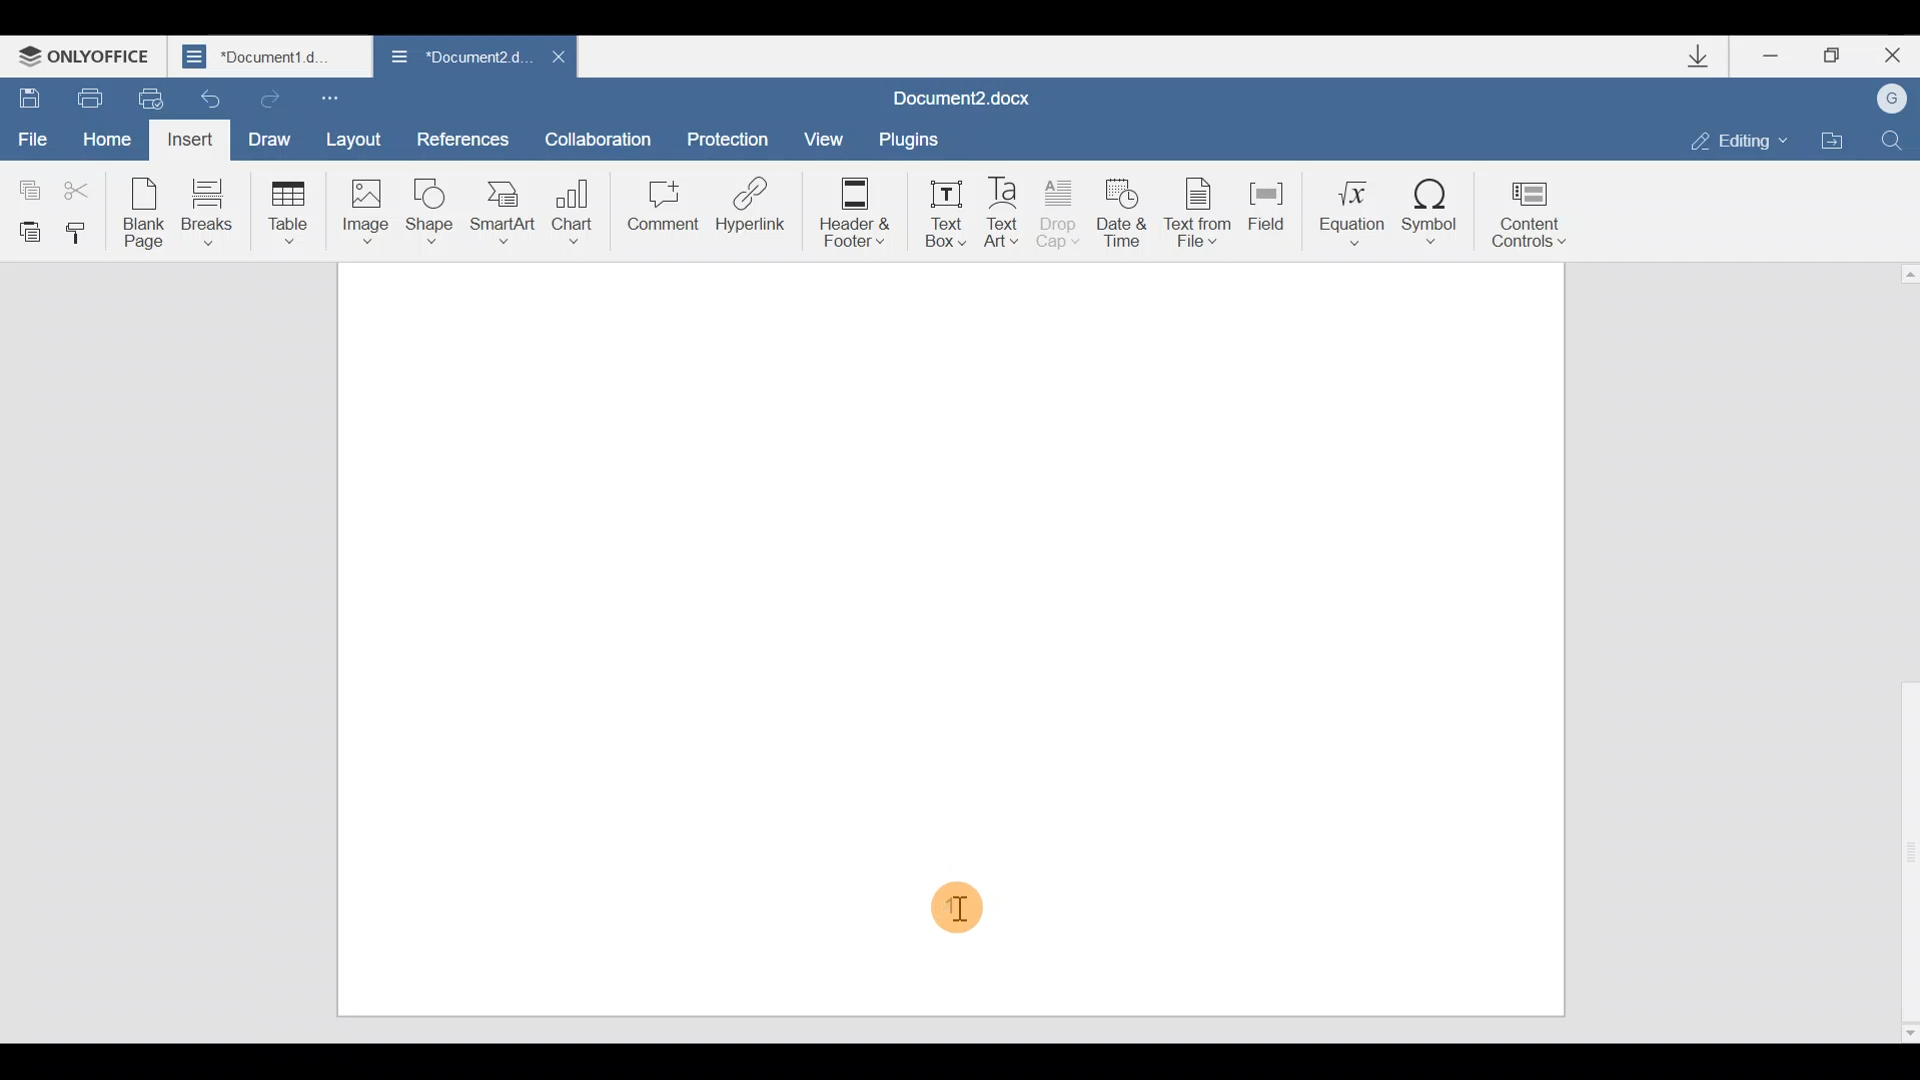 The image size is (1920, 1080). I want to click on Cut, so click(82, 191).